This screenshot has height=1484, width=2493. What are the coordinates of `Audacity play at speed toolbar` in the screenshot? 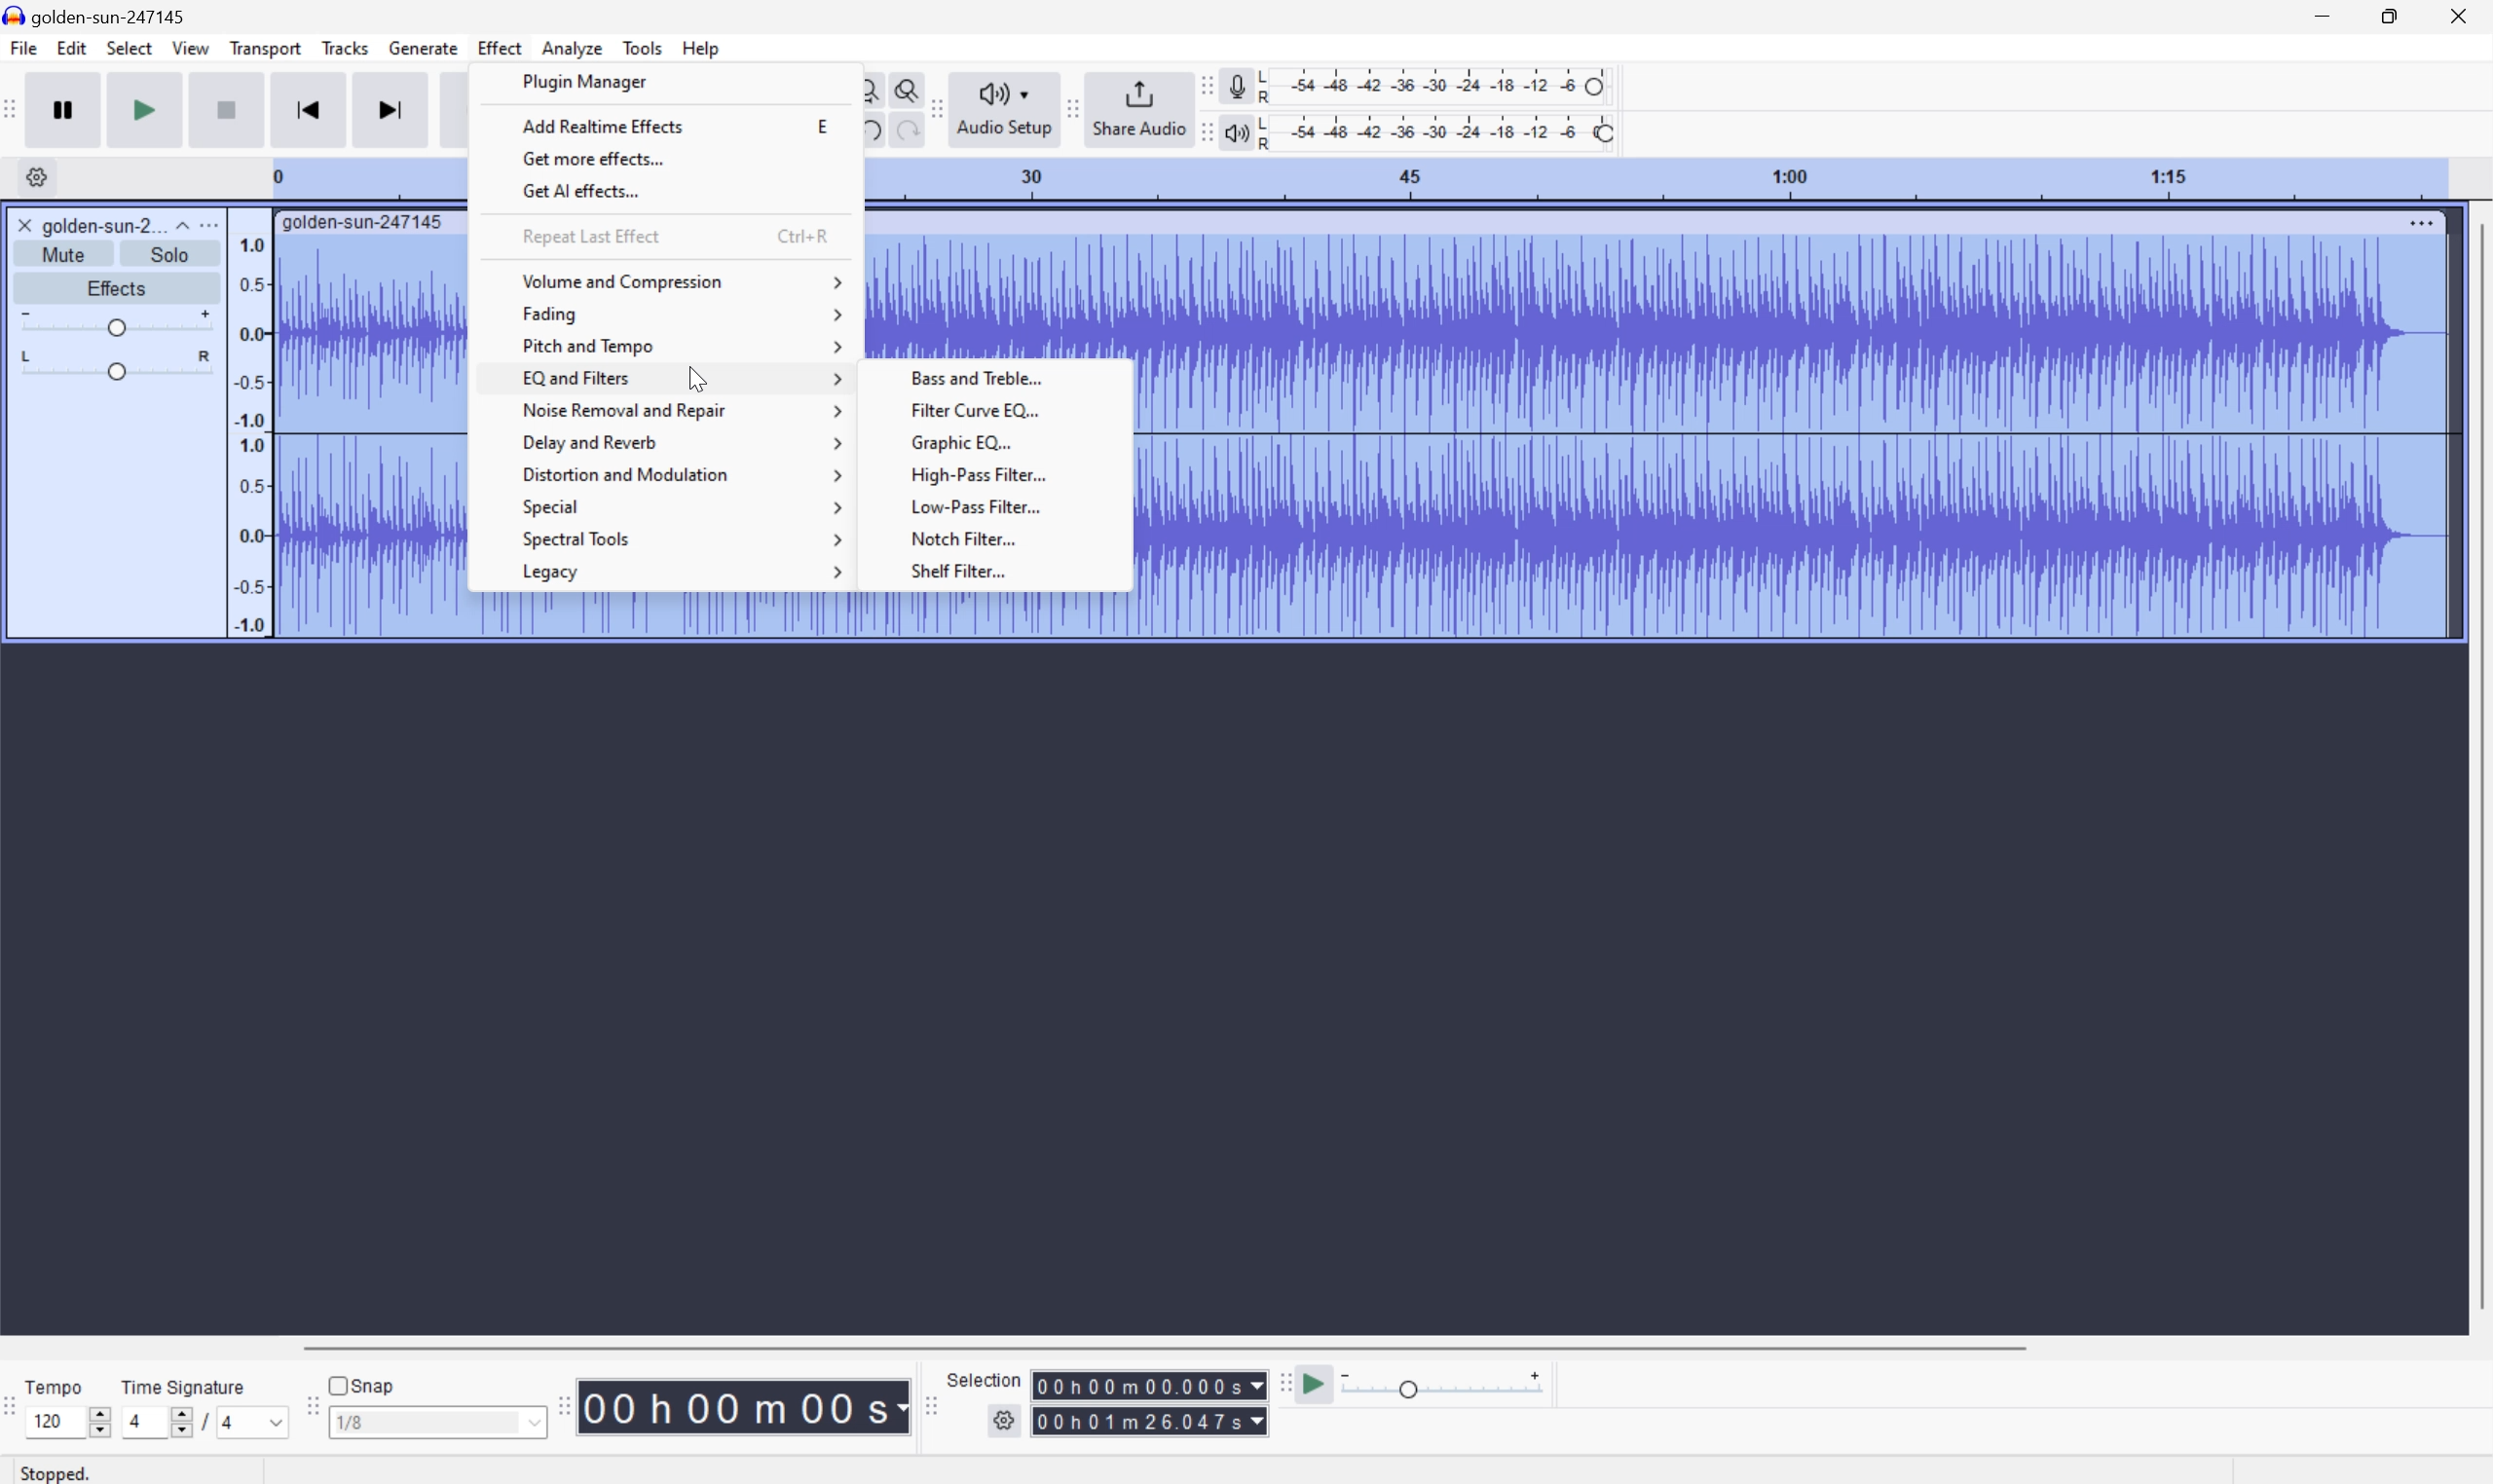 It's located at (1283, 1385).